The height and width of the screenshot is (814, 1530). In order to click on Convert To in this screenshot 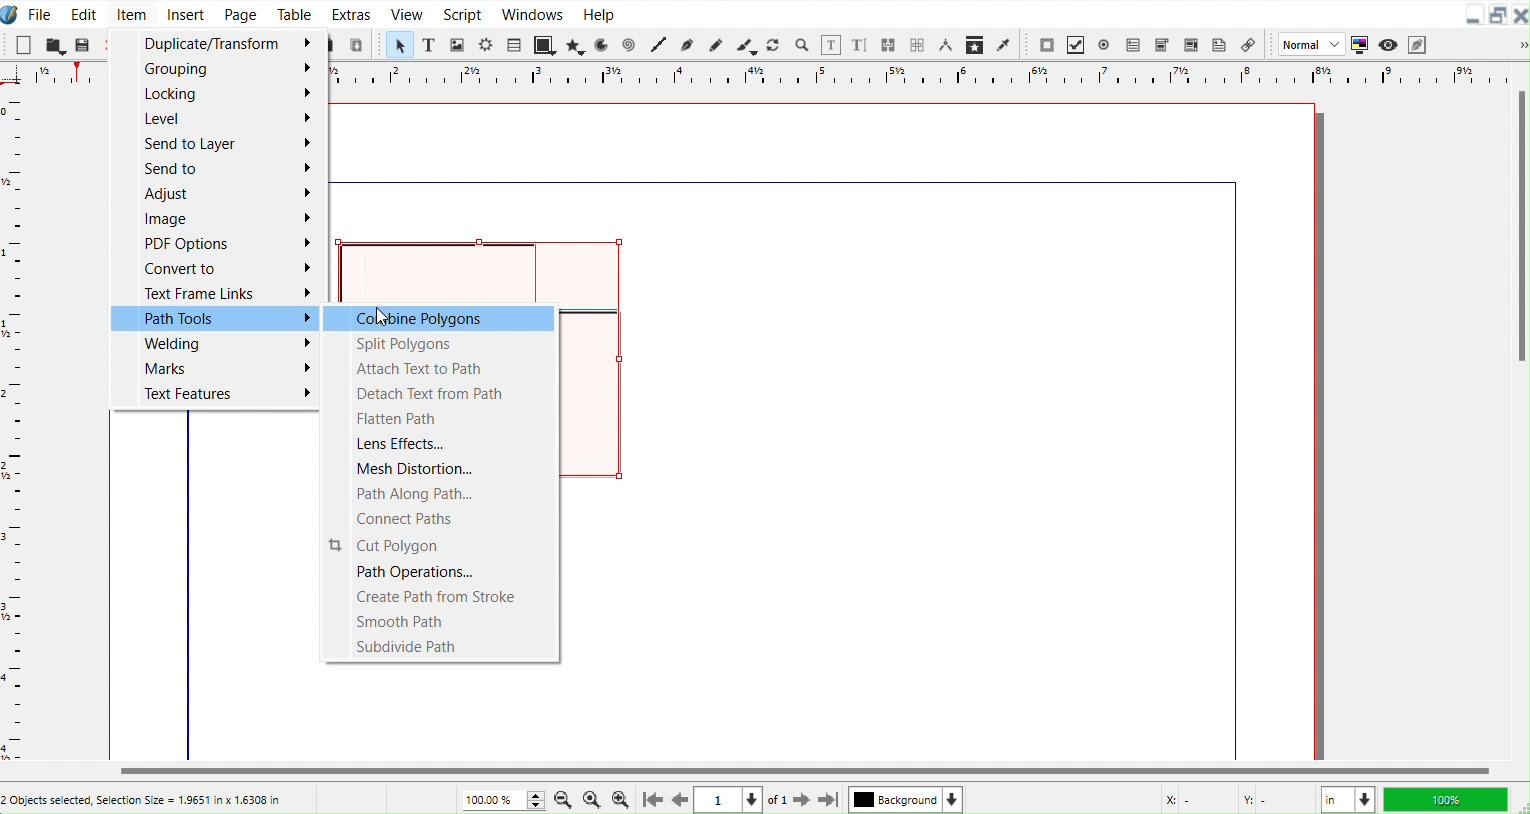, I will do `click(216, 267)`.